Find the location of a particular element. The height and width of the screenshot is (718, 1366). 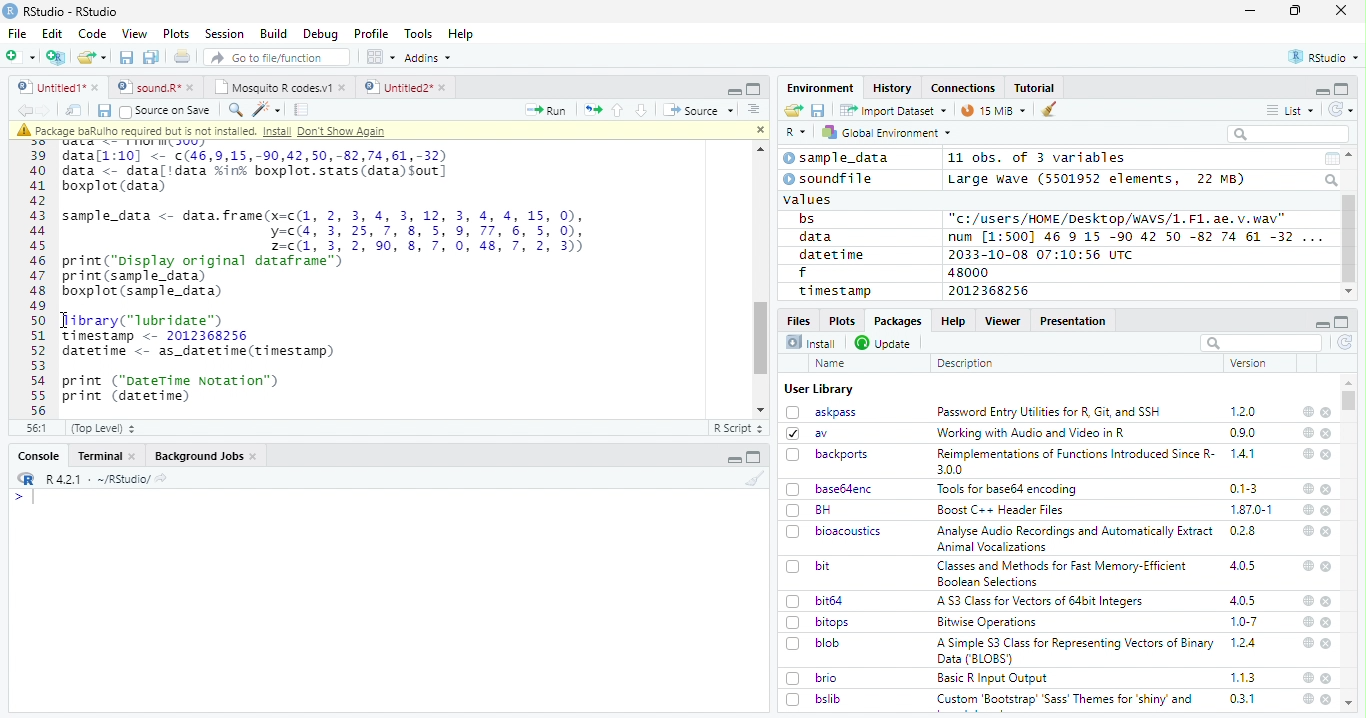

close is located at coordinates (1326, 699).